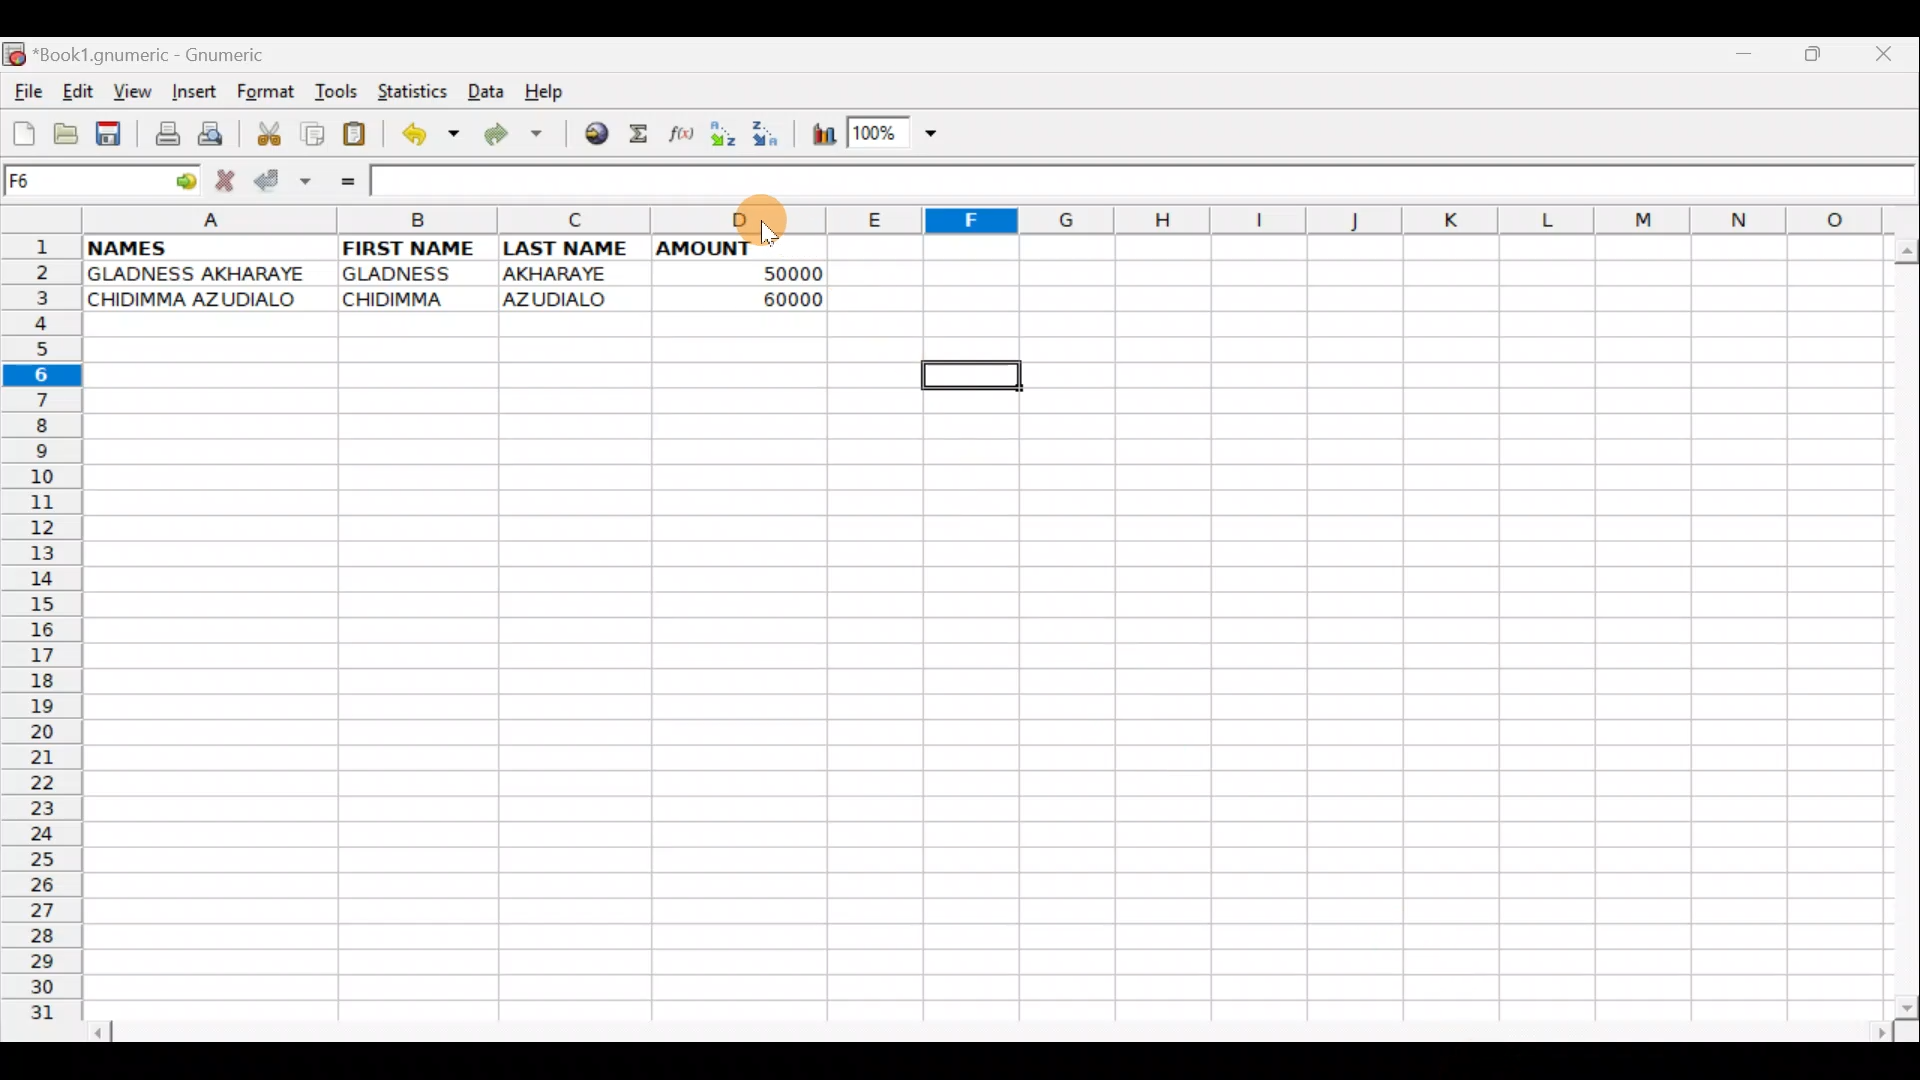  Describe the element at coordinates (40, 628) in the screenshot. I see `Rows` at that location.